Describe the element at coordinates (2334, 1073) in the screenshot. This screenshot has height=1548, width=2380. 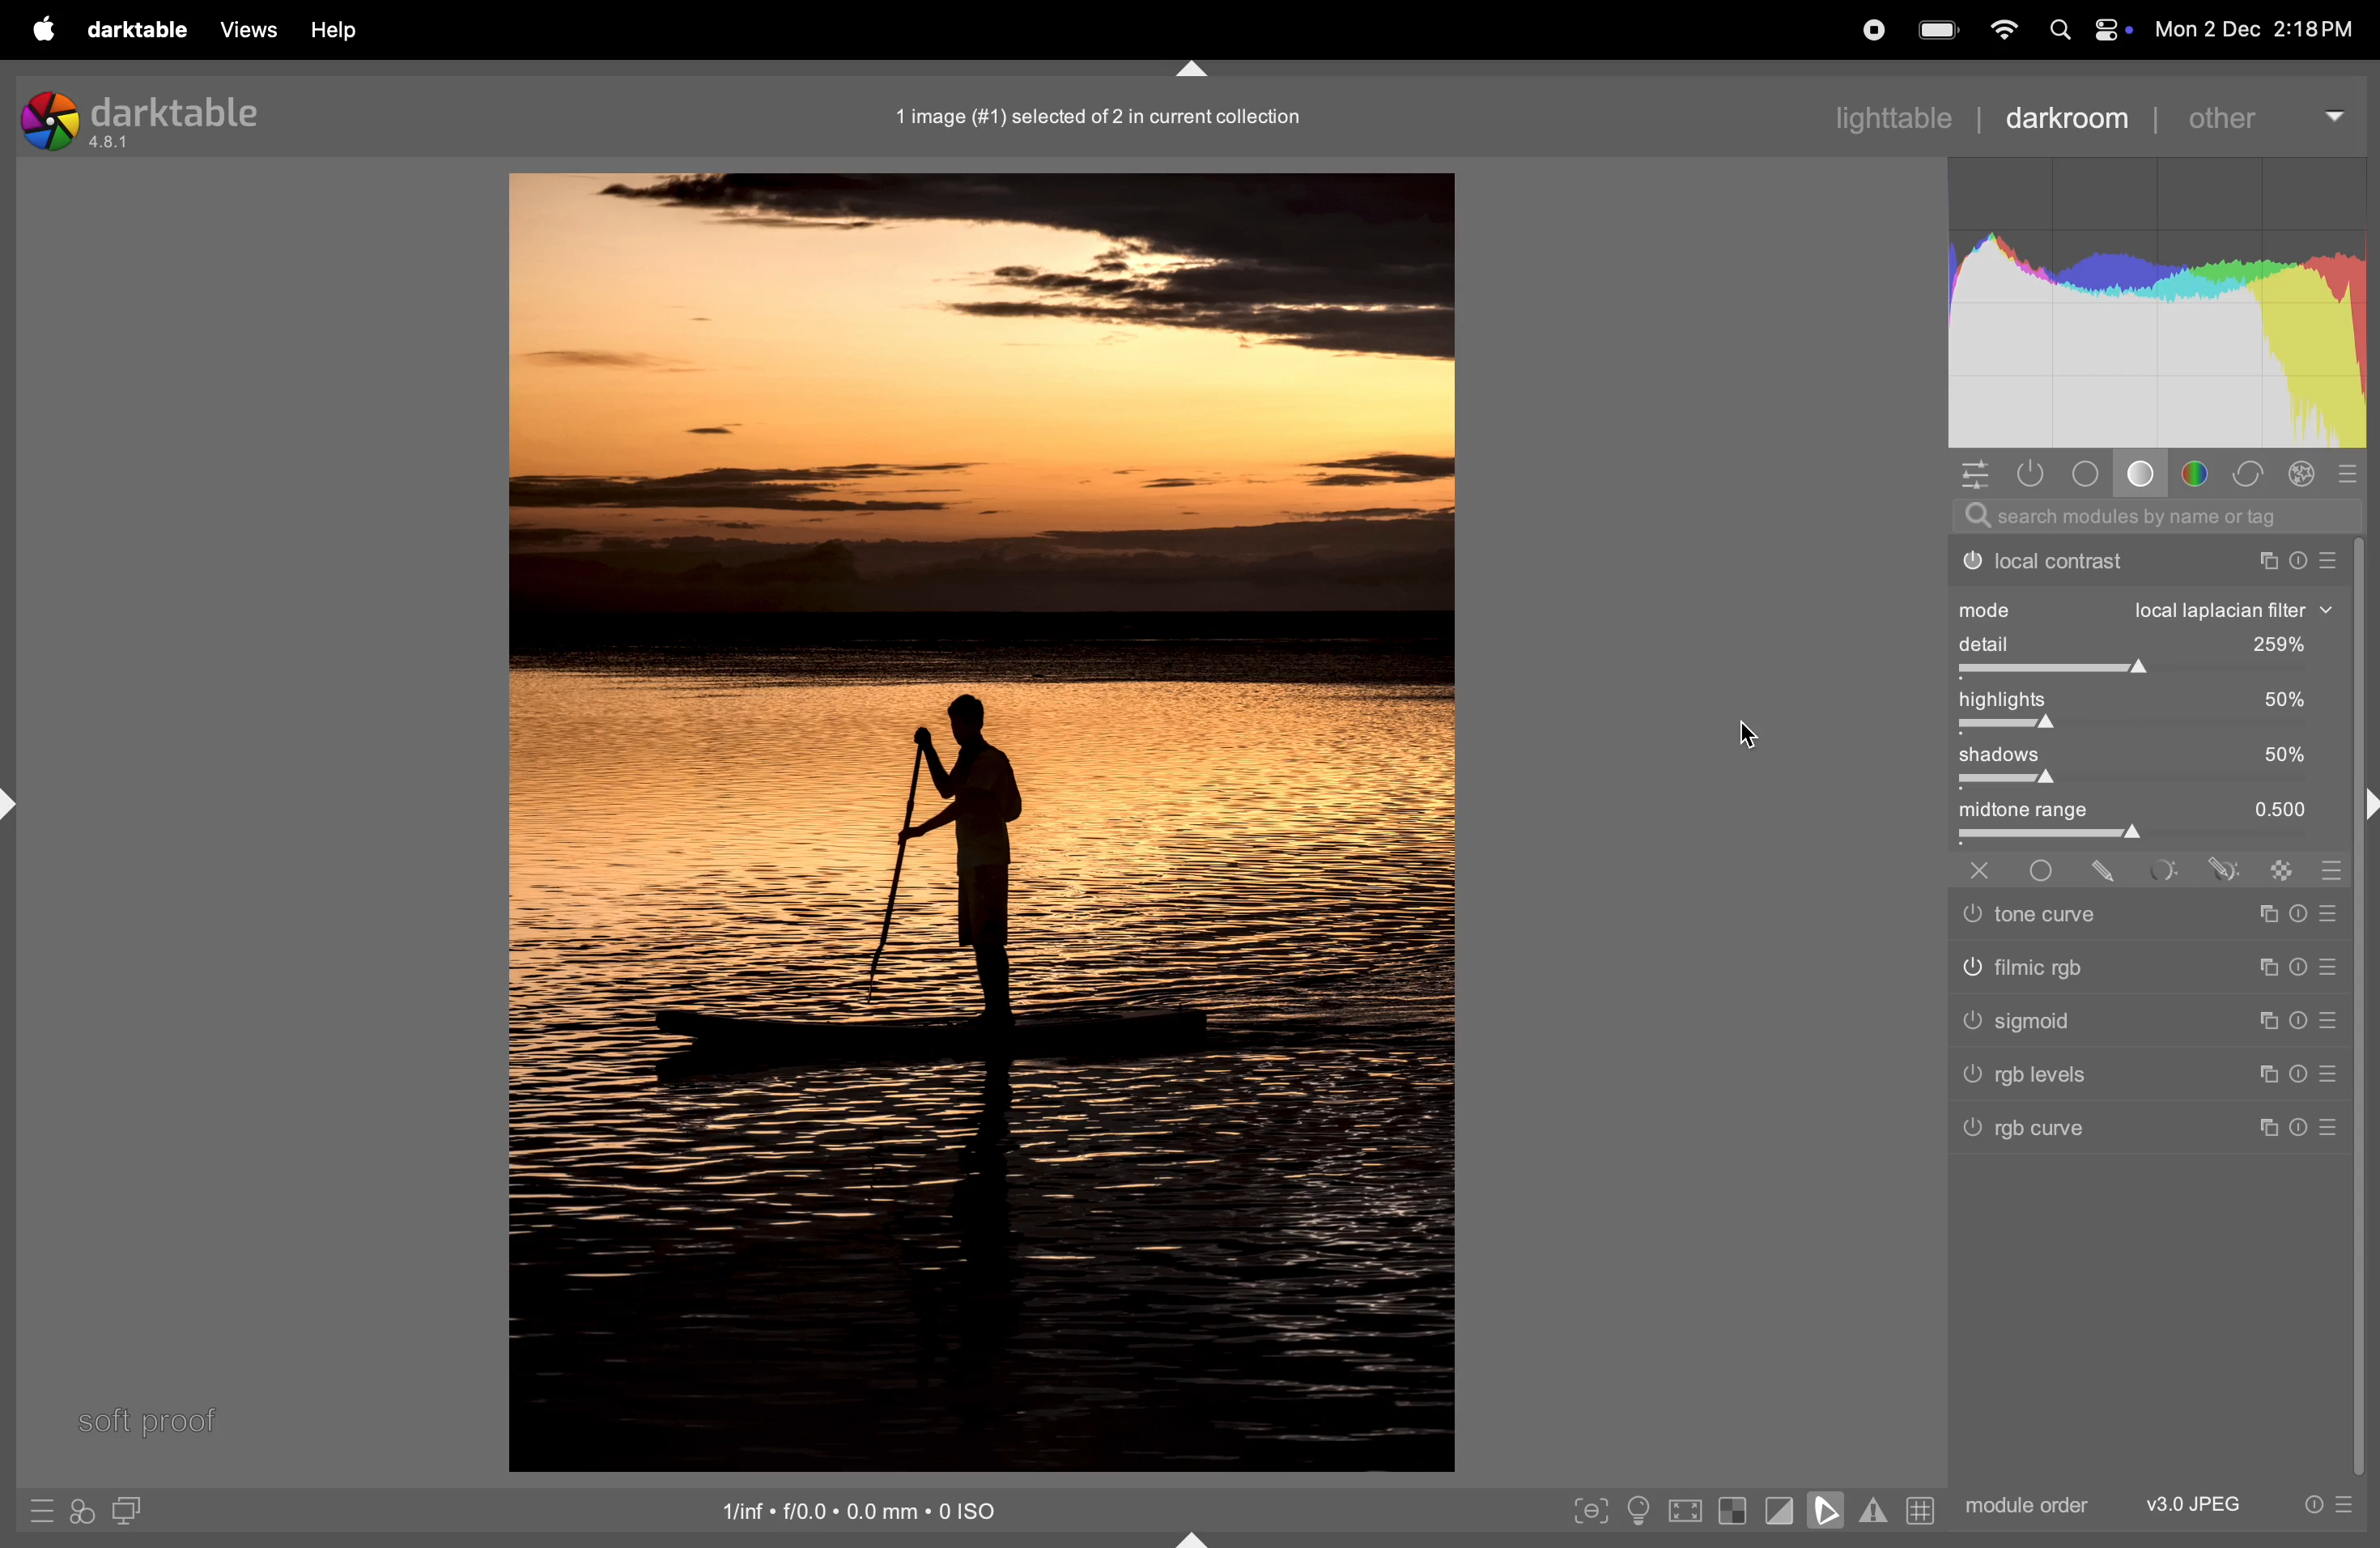
I see `sign ` at that location.